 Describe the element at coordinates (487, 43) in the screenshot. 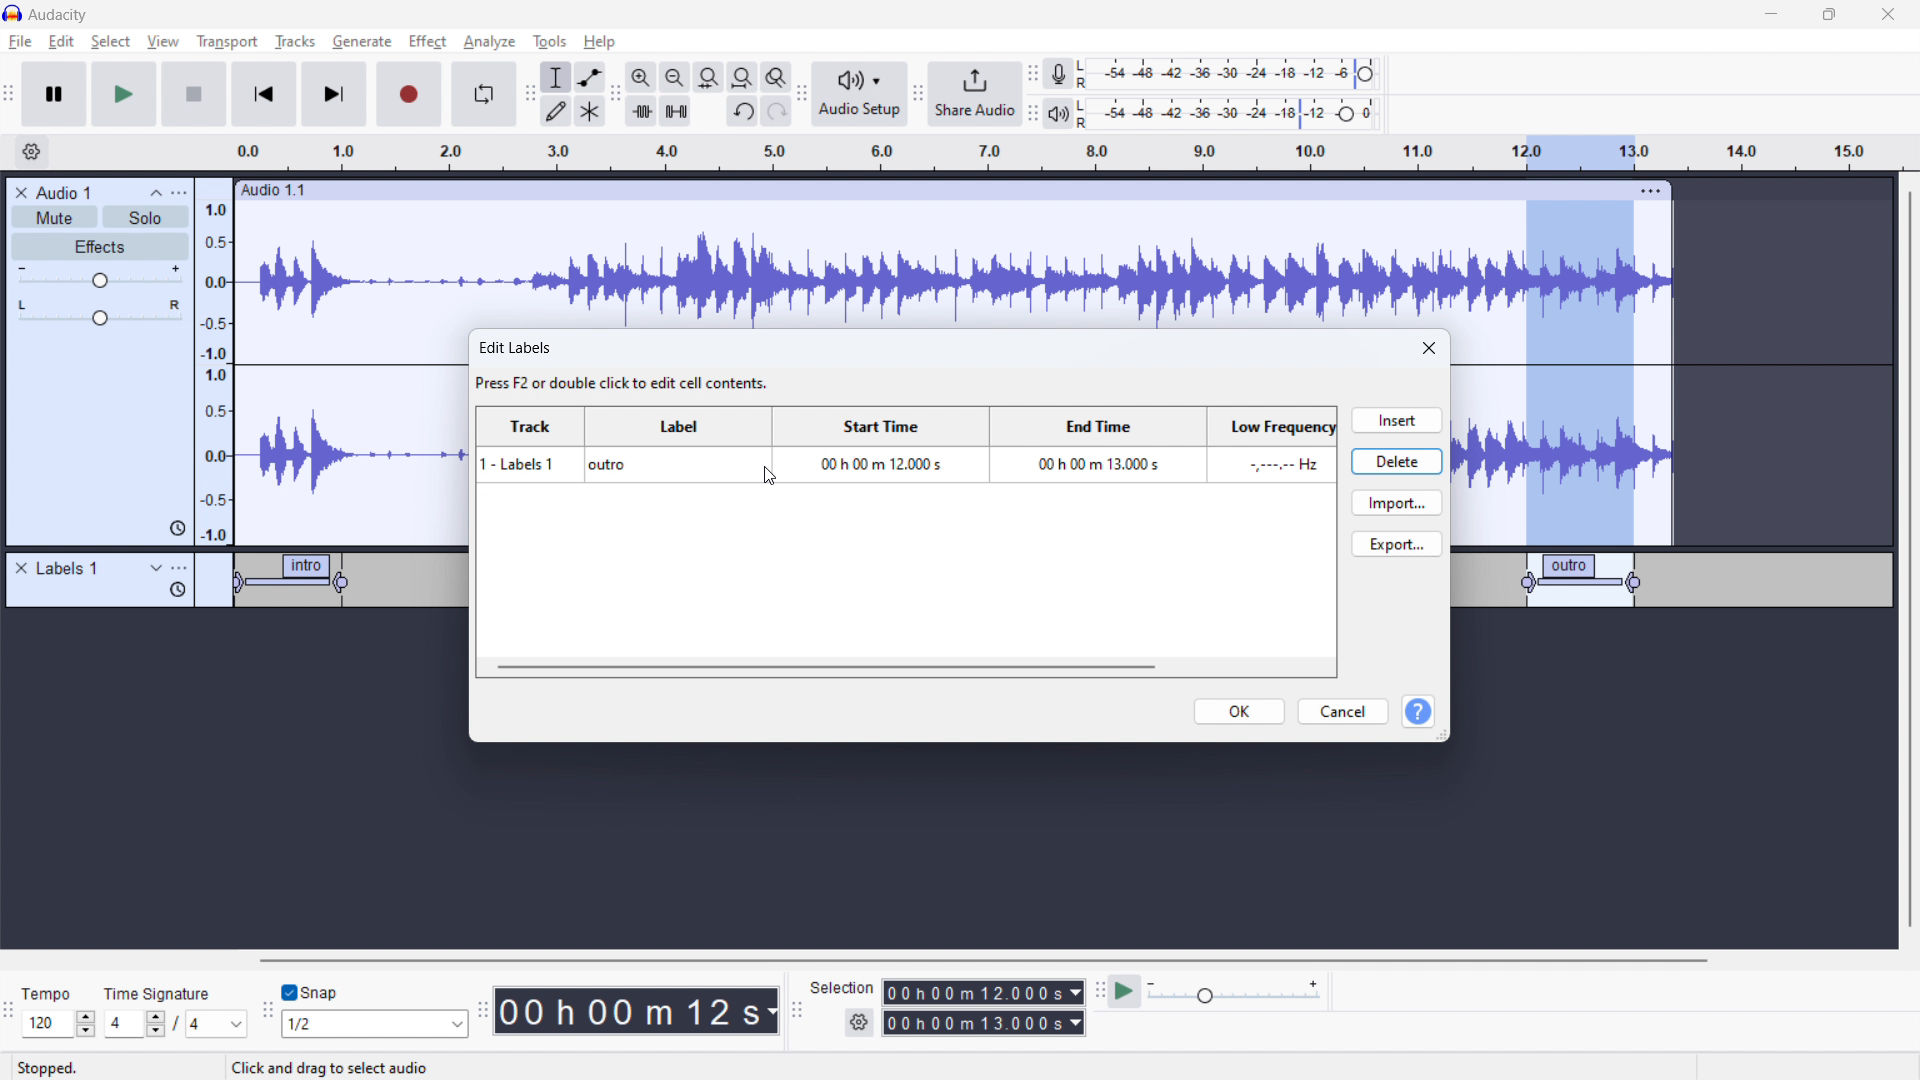

I see `analyze` at that location.